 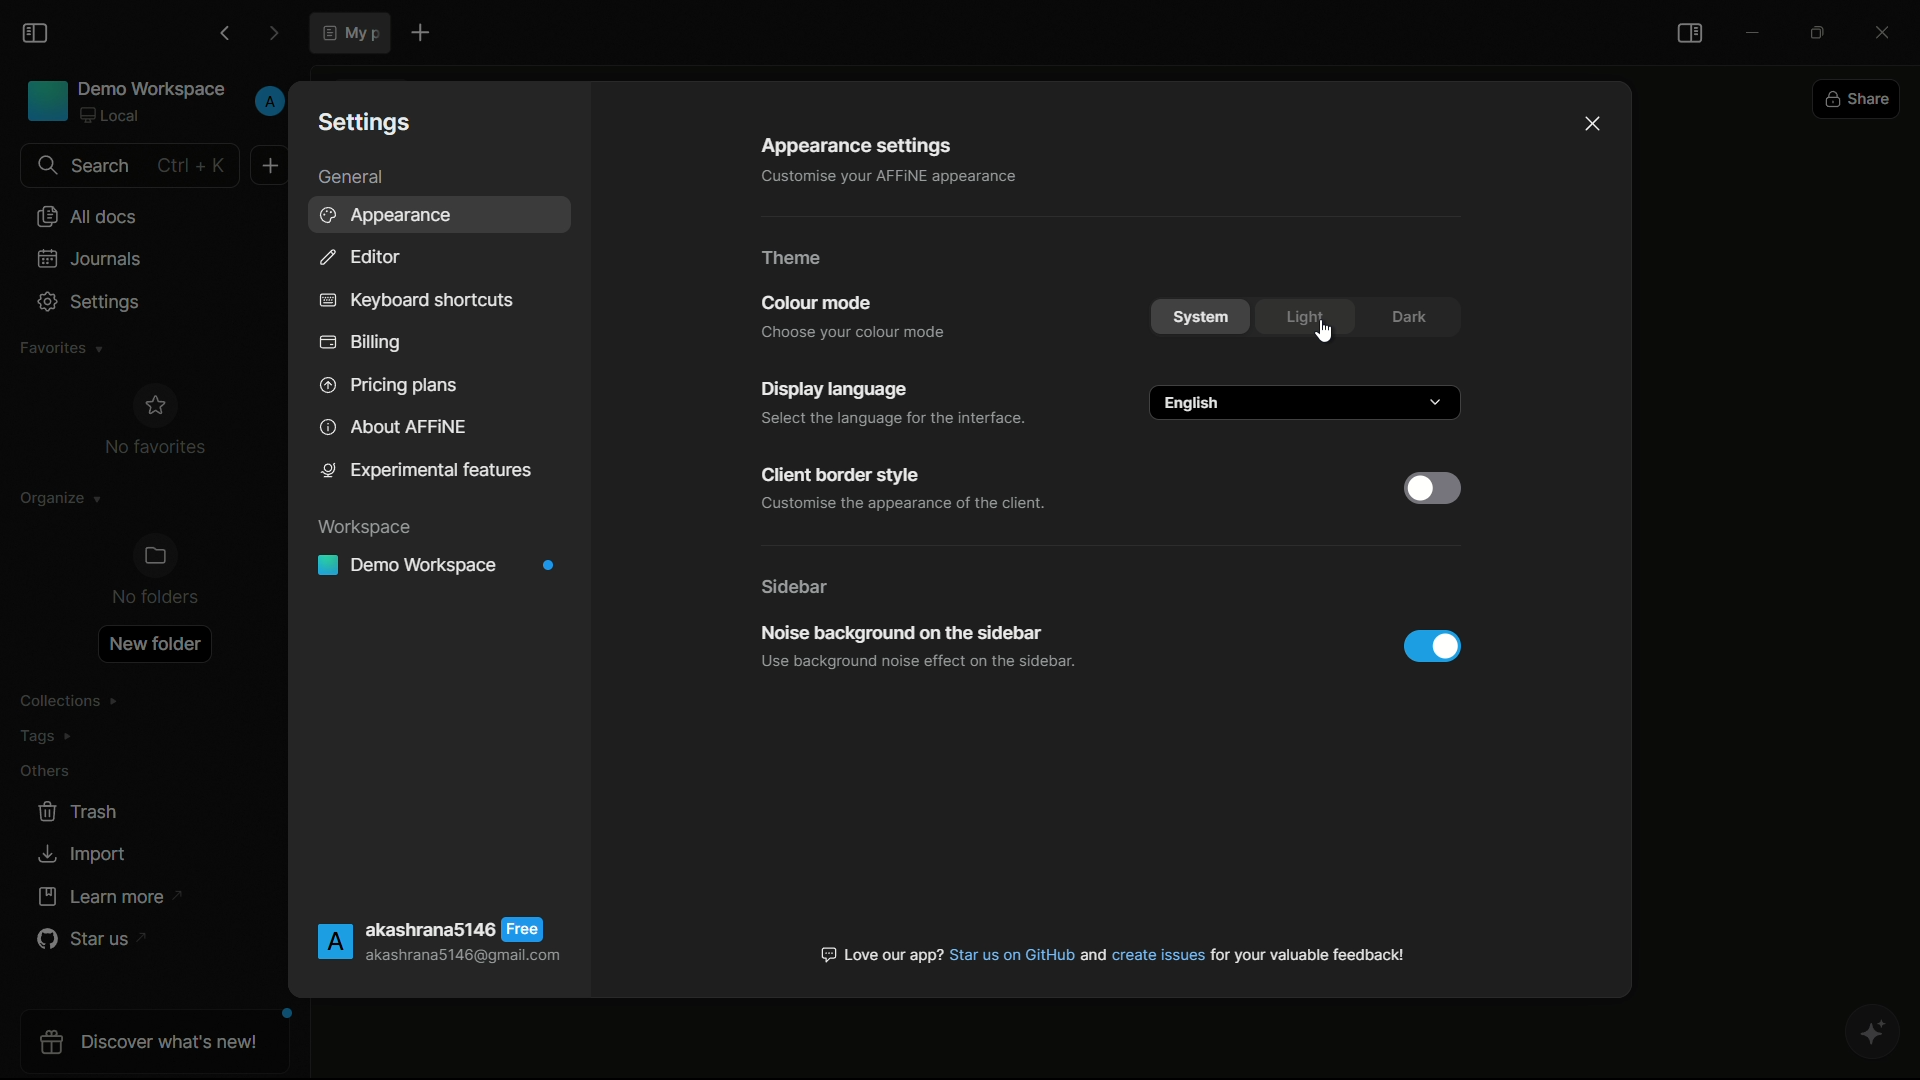 I want to click on keyboard shortcuts, so click(x=415, y=301).